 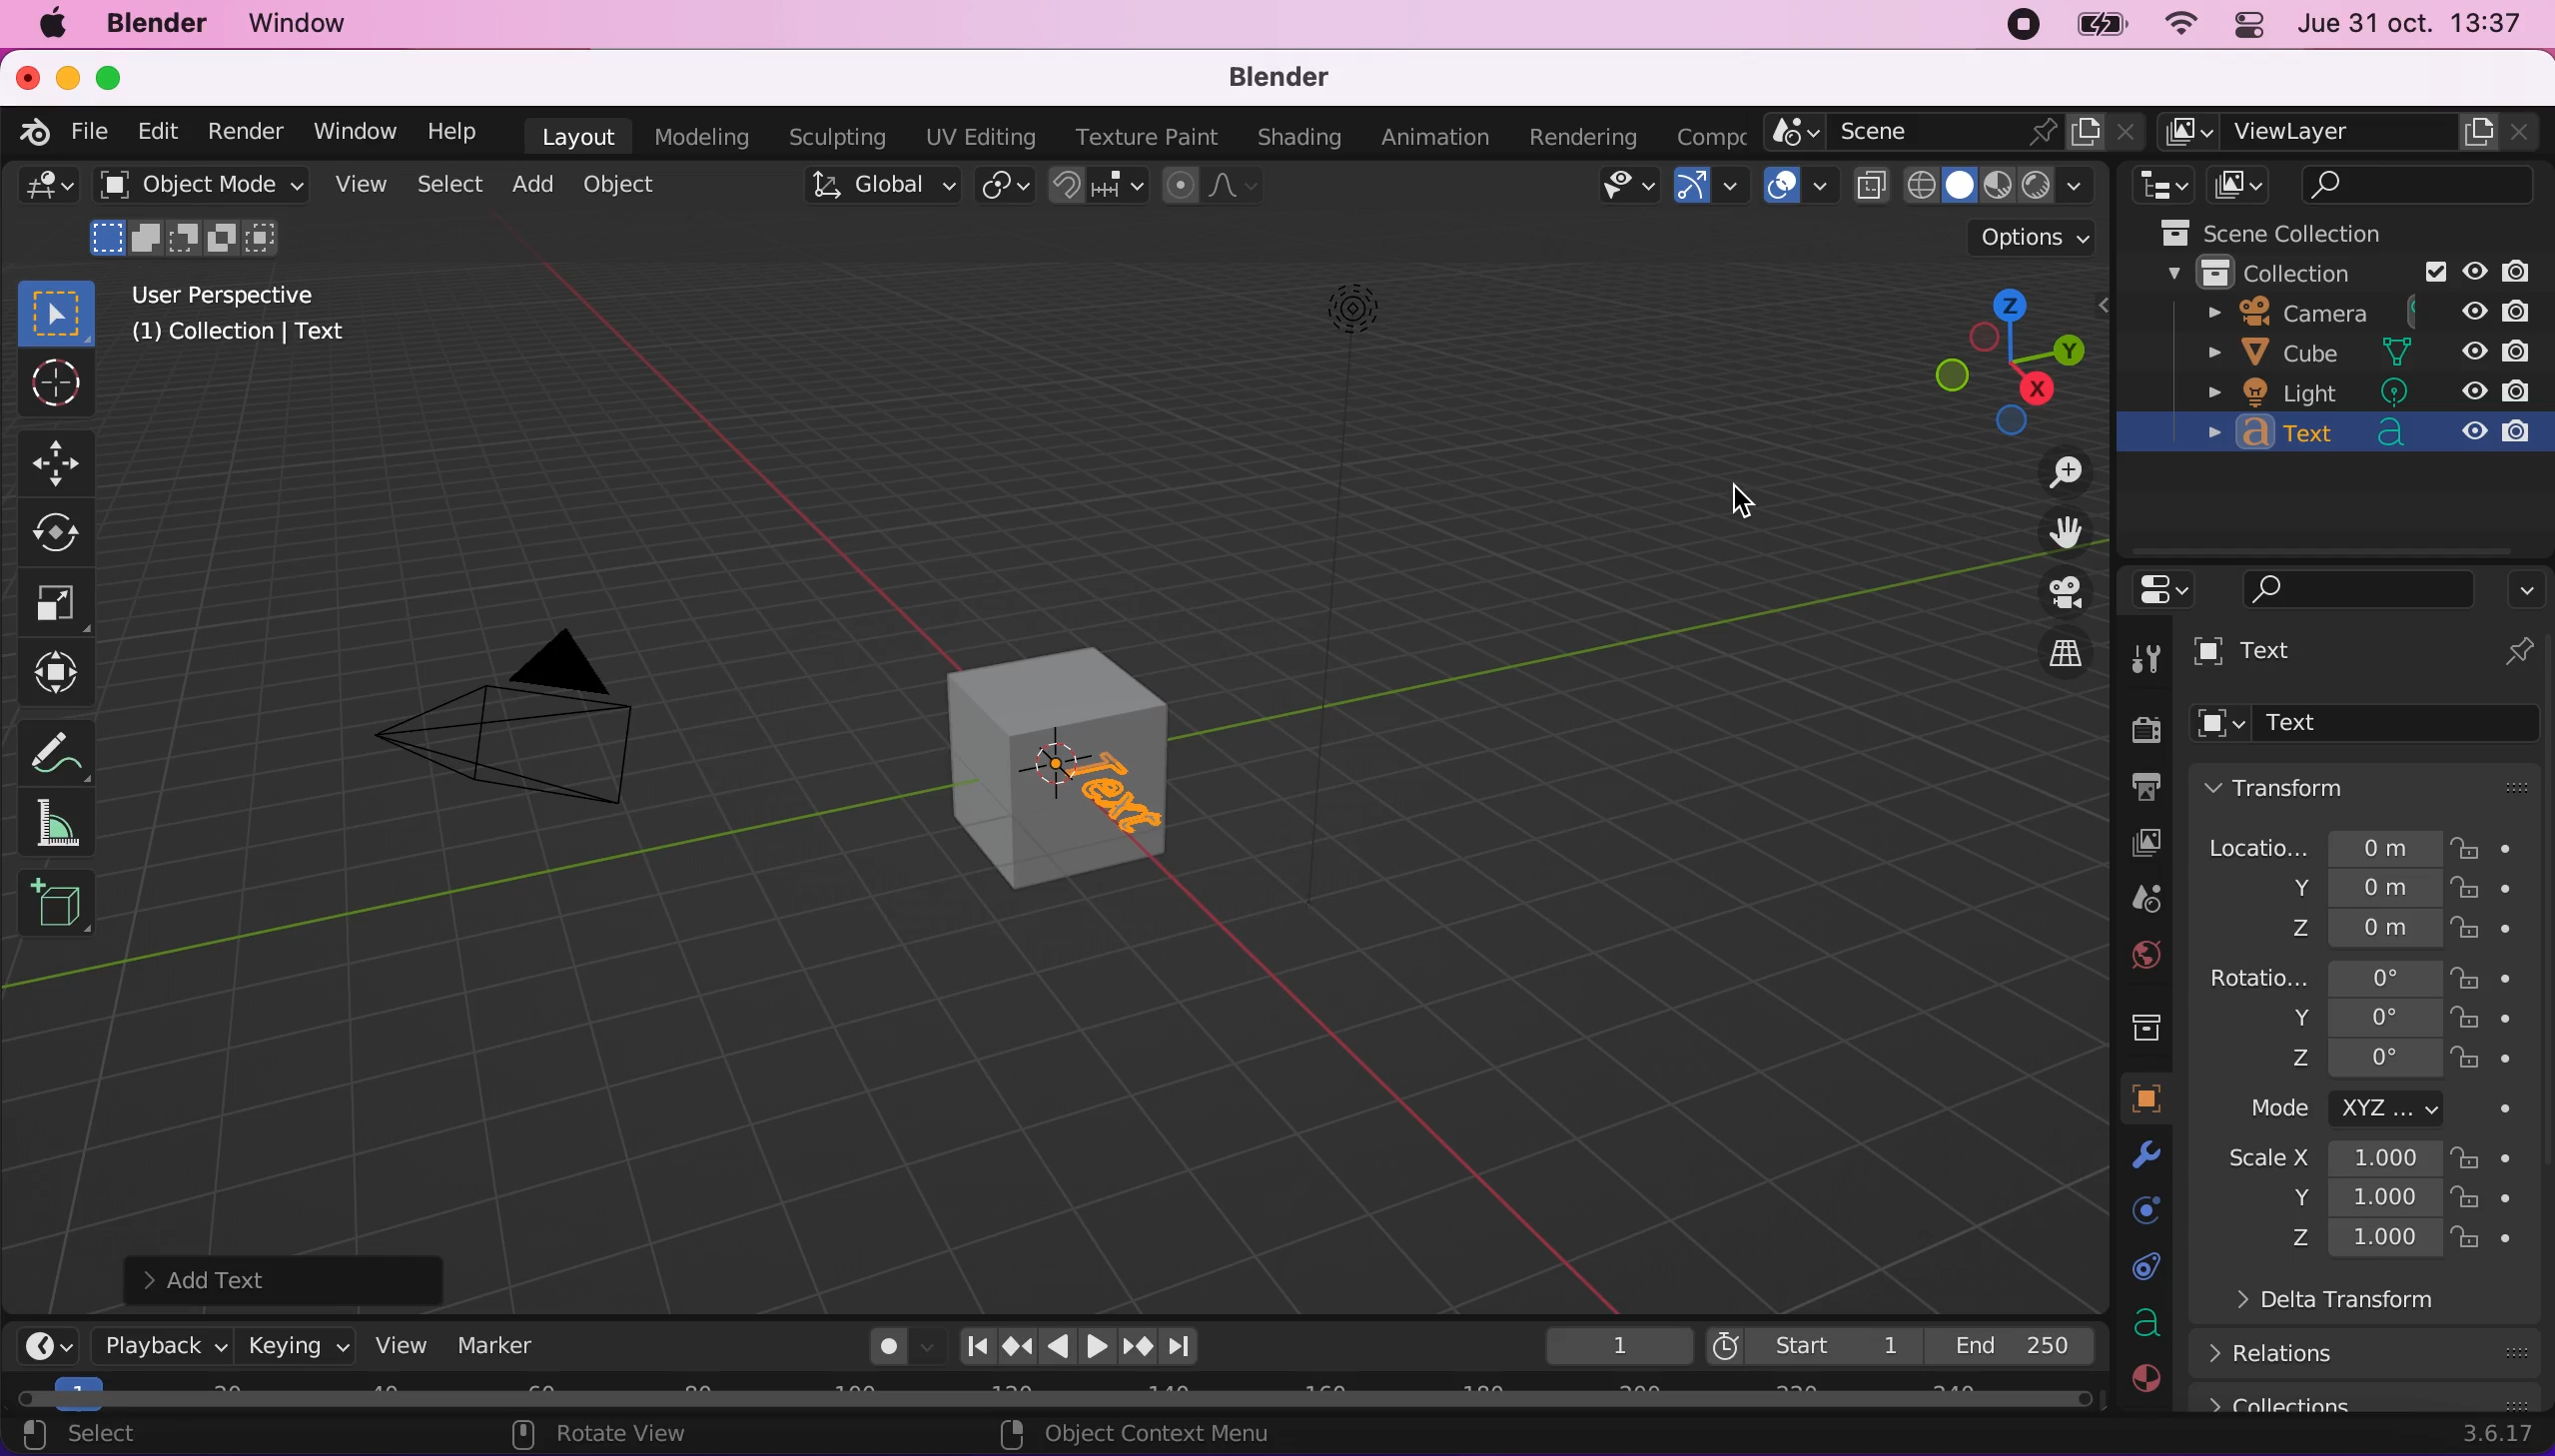 What do you see at coordinates (57, 603) in the screenshot?
I see `scale` at bounding box center [57, 603].